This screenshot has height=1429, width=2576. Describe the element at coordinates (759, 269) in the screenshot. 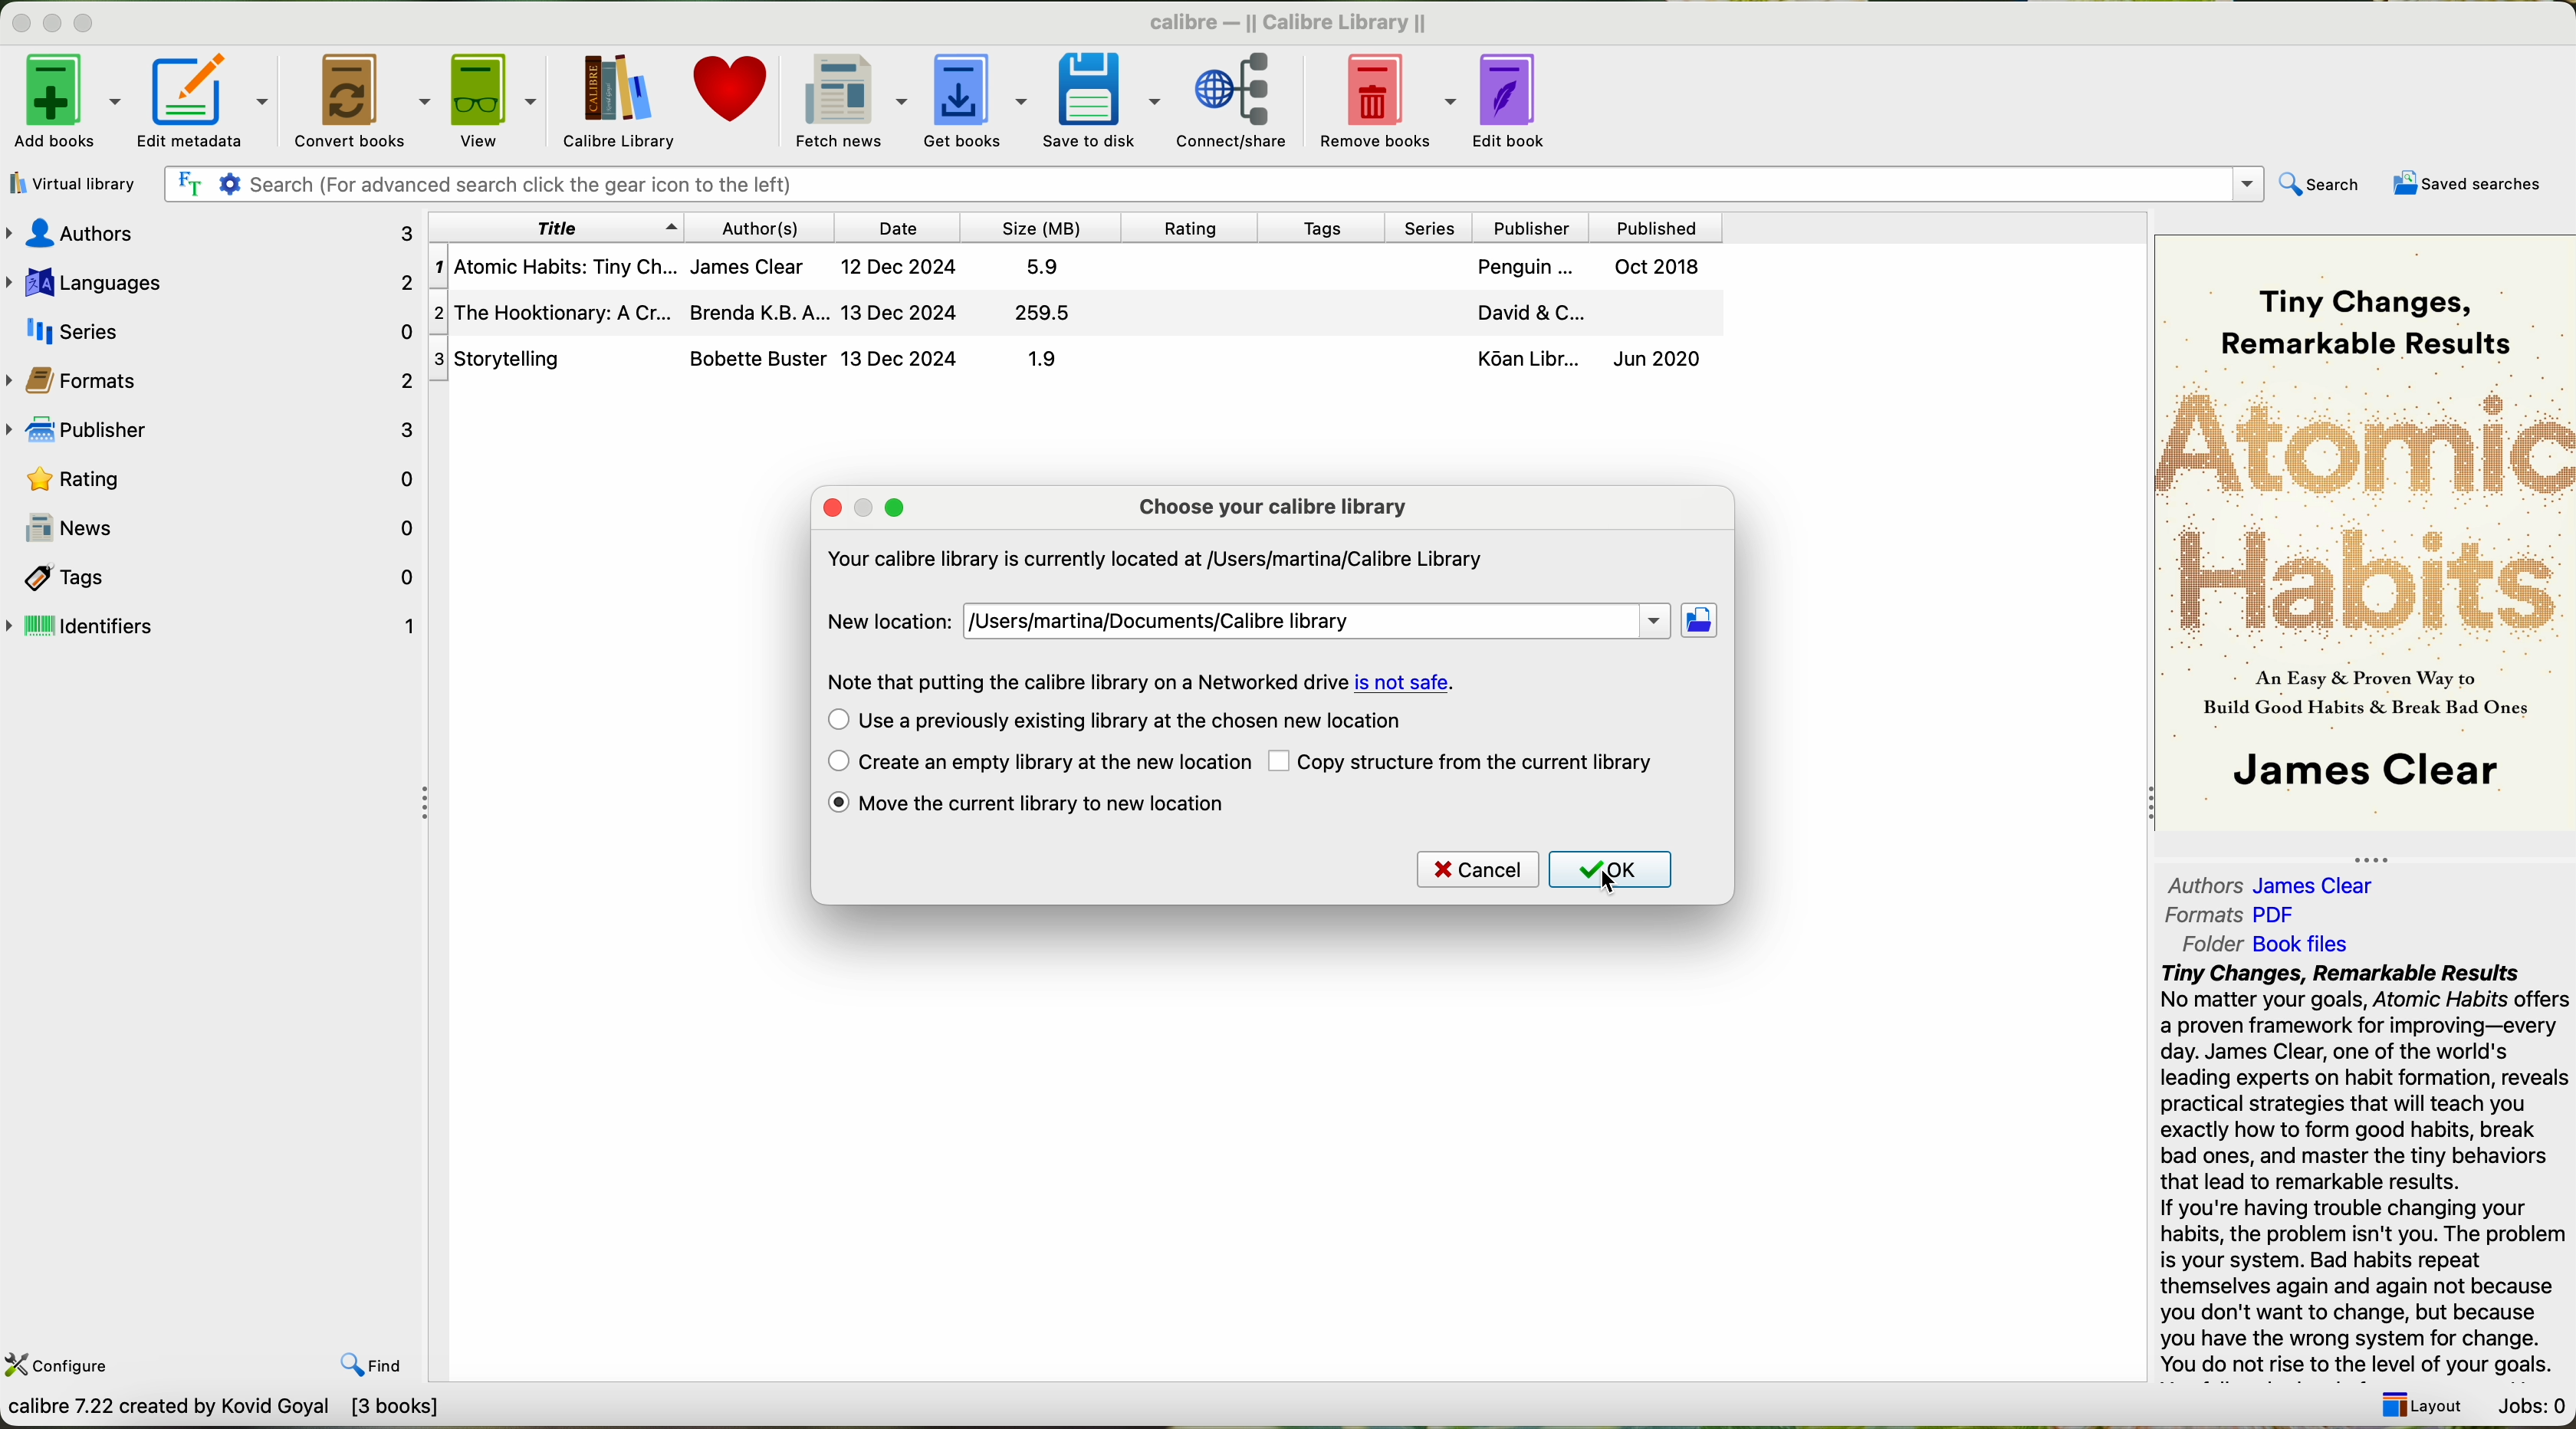

I see `1| Atomic Habits: Tiny Ch... James Clear 12 Dec 2024 5.9` at that location.